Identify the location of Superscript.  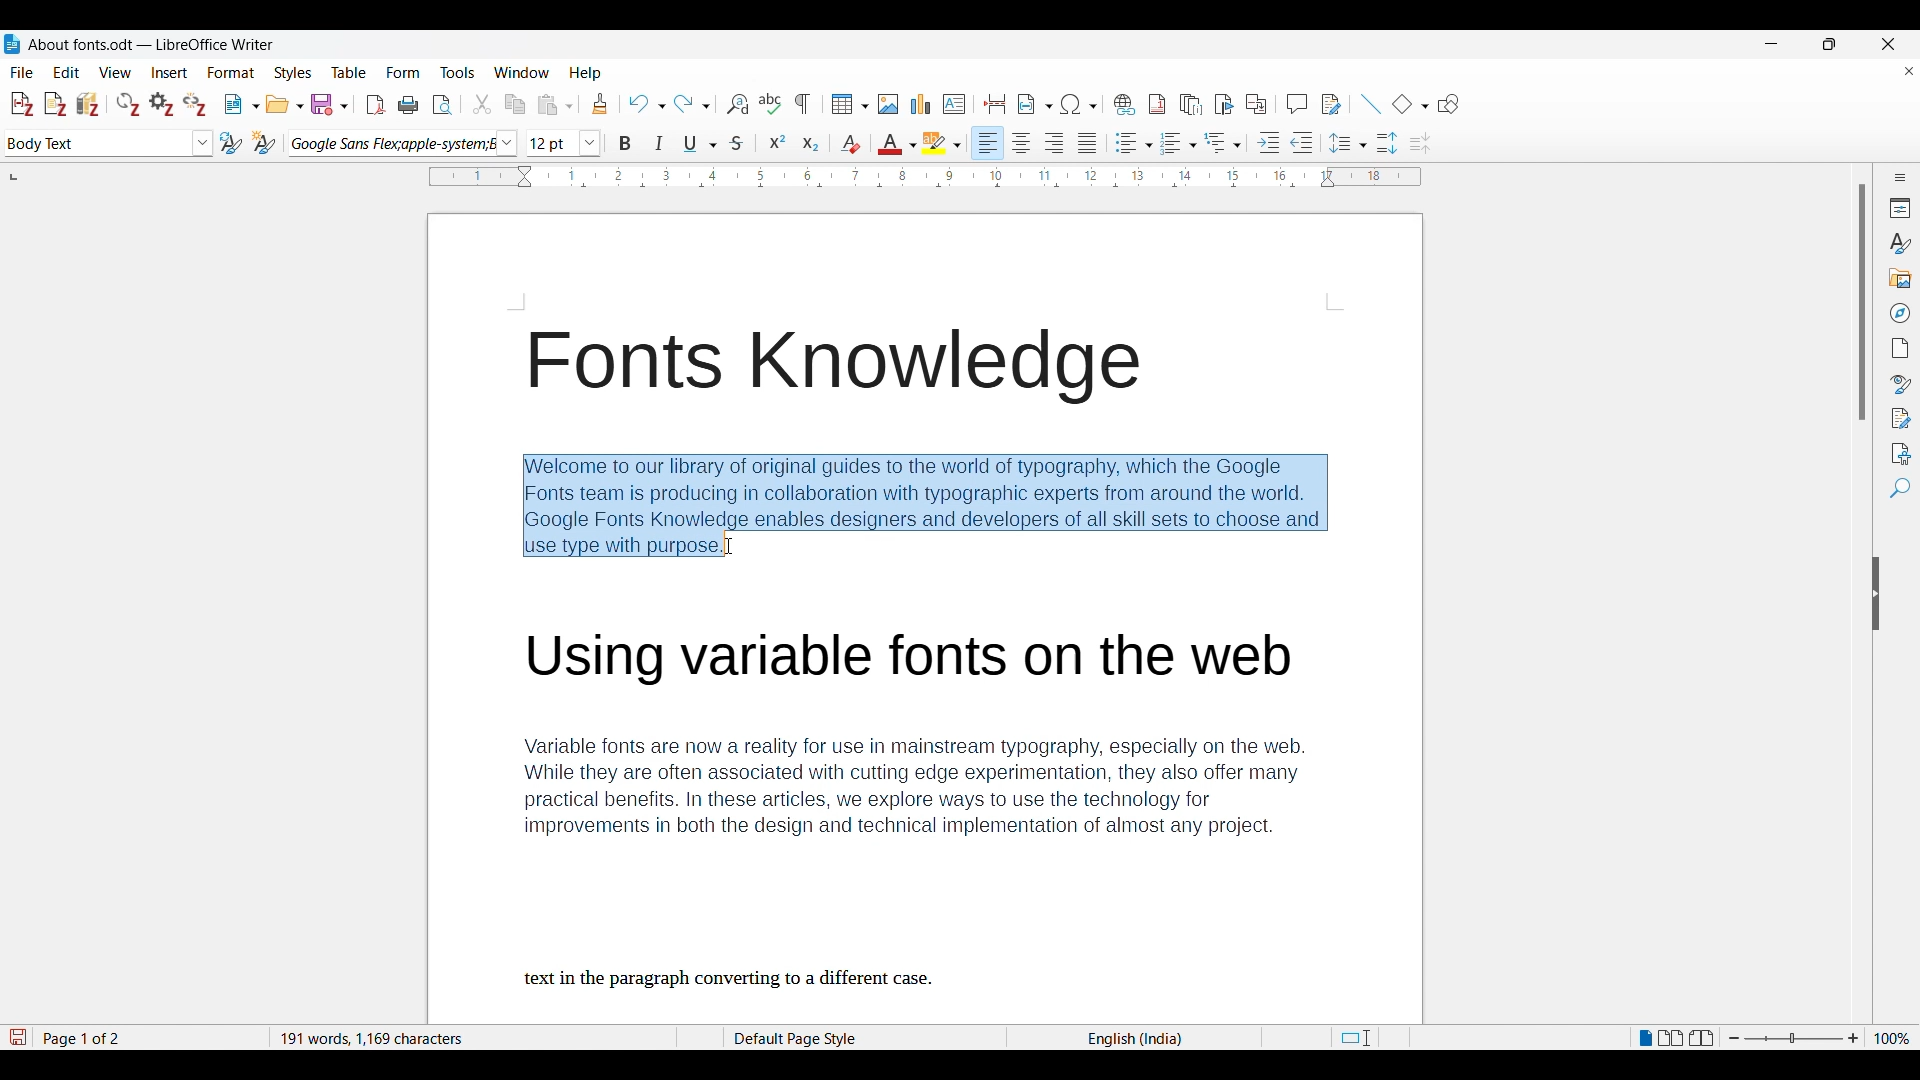
(777, 141).